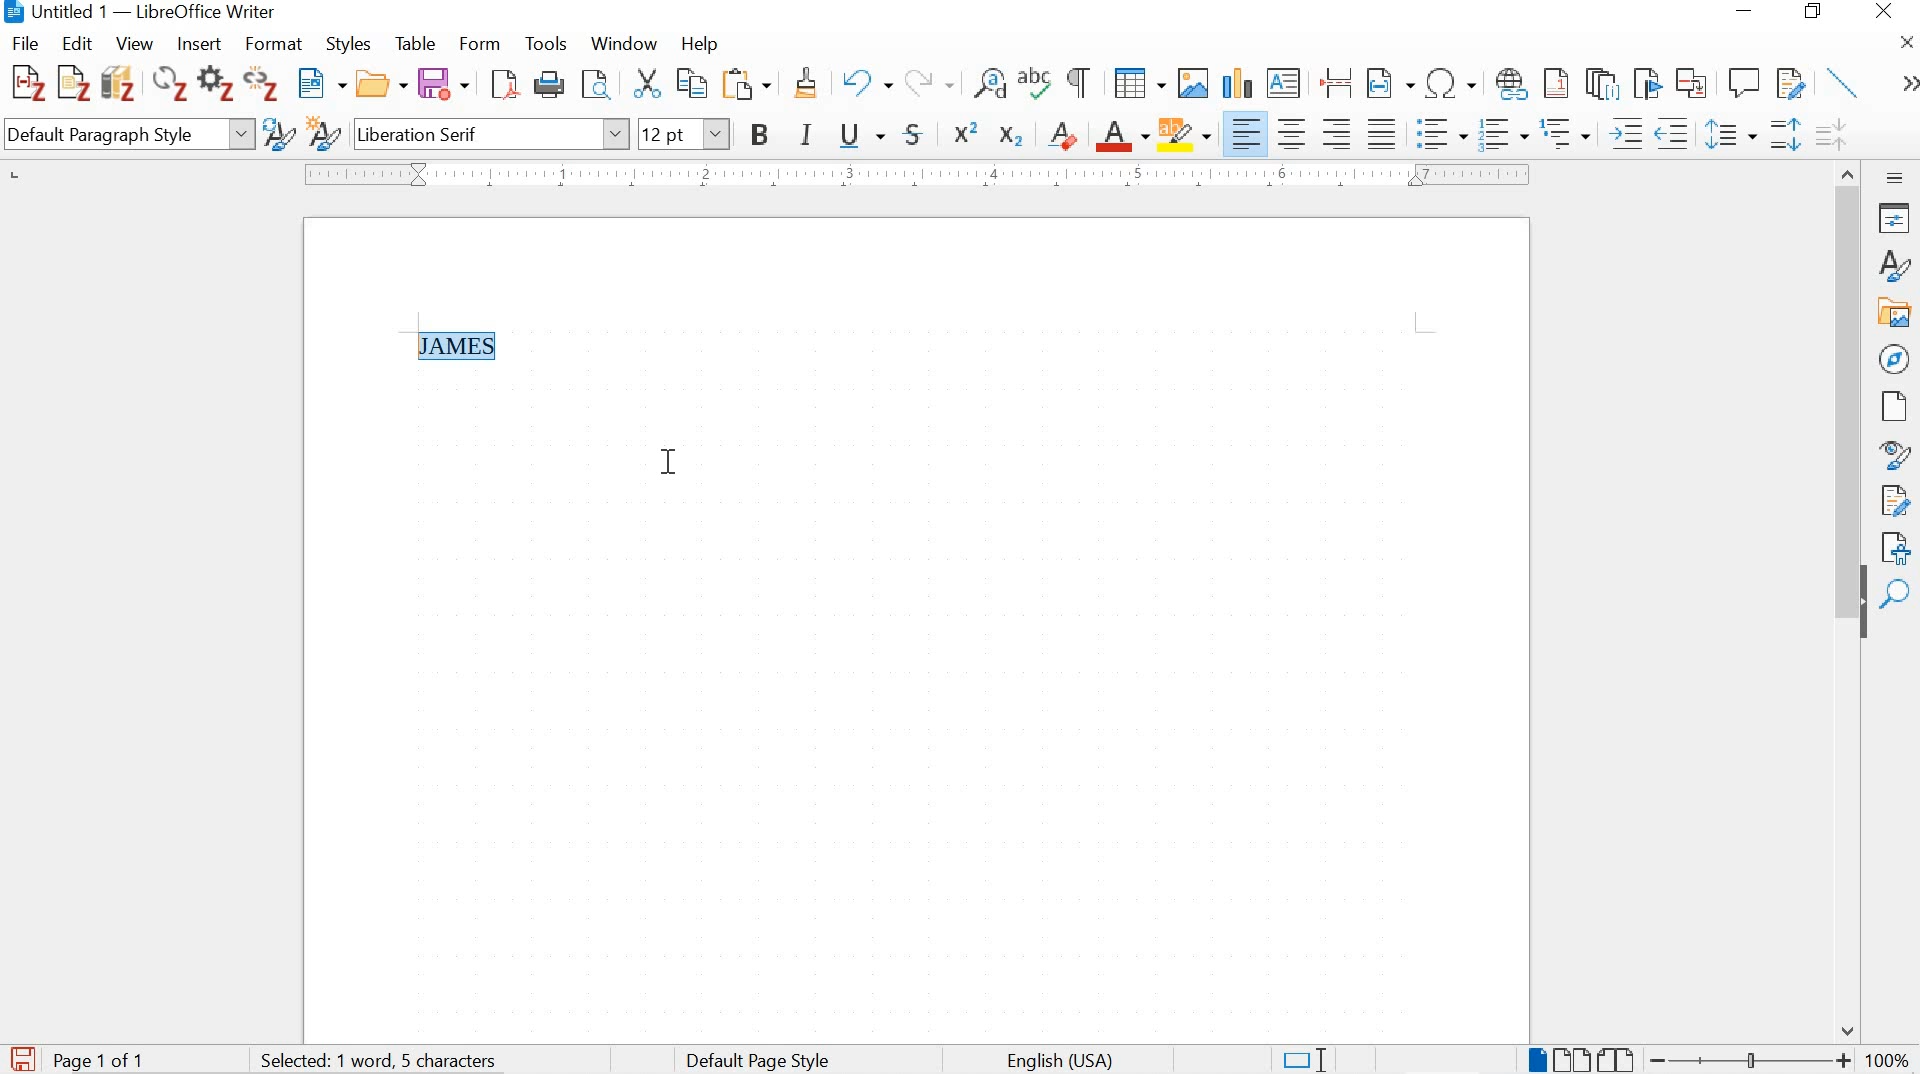  I want to click on format, so click(277, 44).